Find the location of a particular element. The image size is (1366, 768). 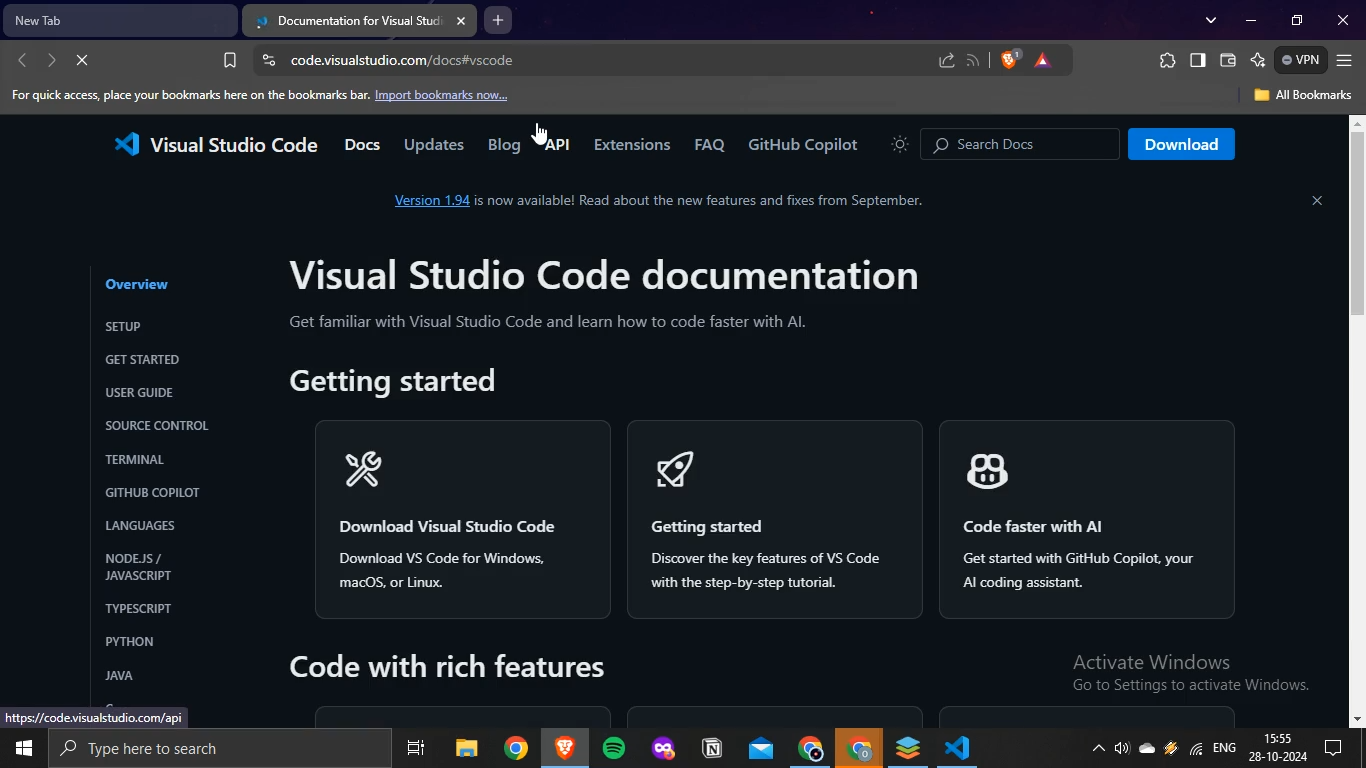

volume is located at coordinates (1121, 751).